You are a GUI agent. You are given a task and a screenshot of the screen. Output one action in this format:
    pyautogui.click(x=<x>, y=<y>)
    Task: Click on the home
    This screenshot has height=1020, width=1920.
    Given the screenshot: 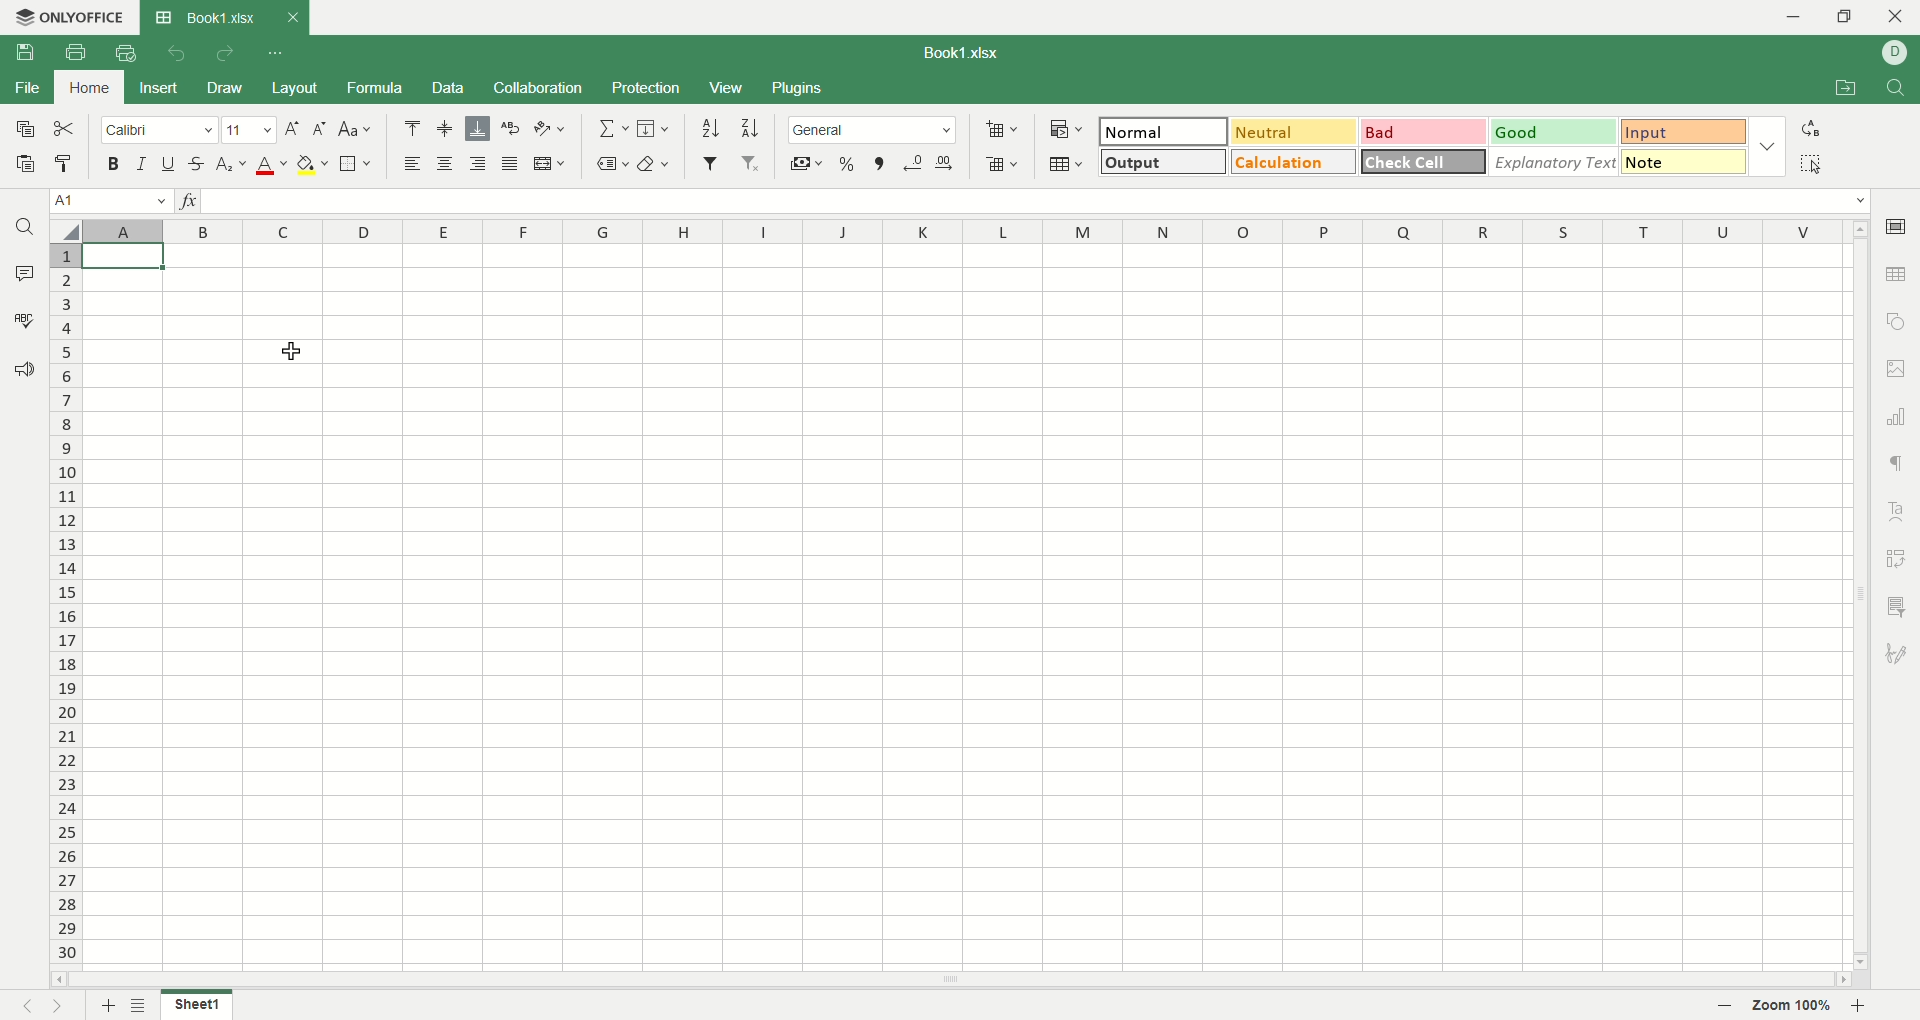 What is the action you would take?
    pyautogui.click(x=91, y=87)
    